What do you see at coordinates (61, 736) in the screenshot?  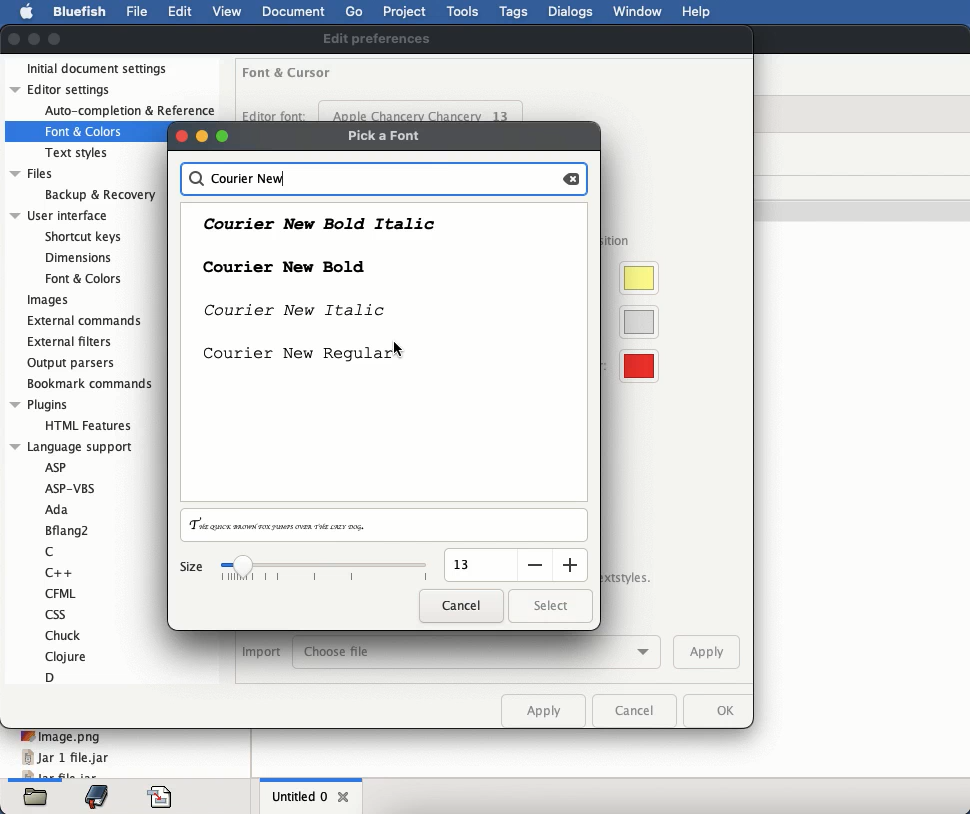 I see `image` at bounding box center [61, 736].